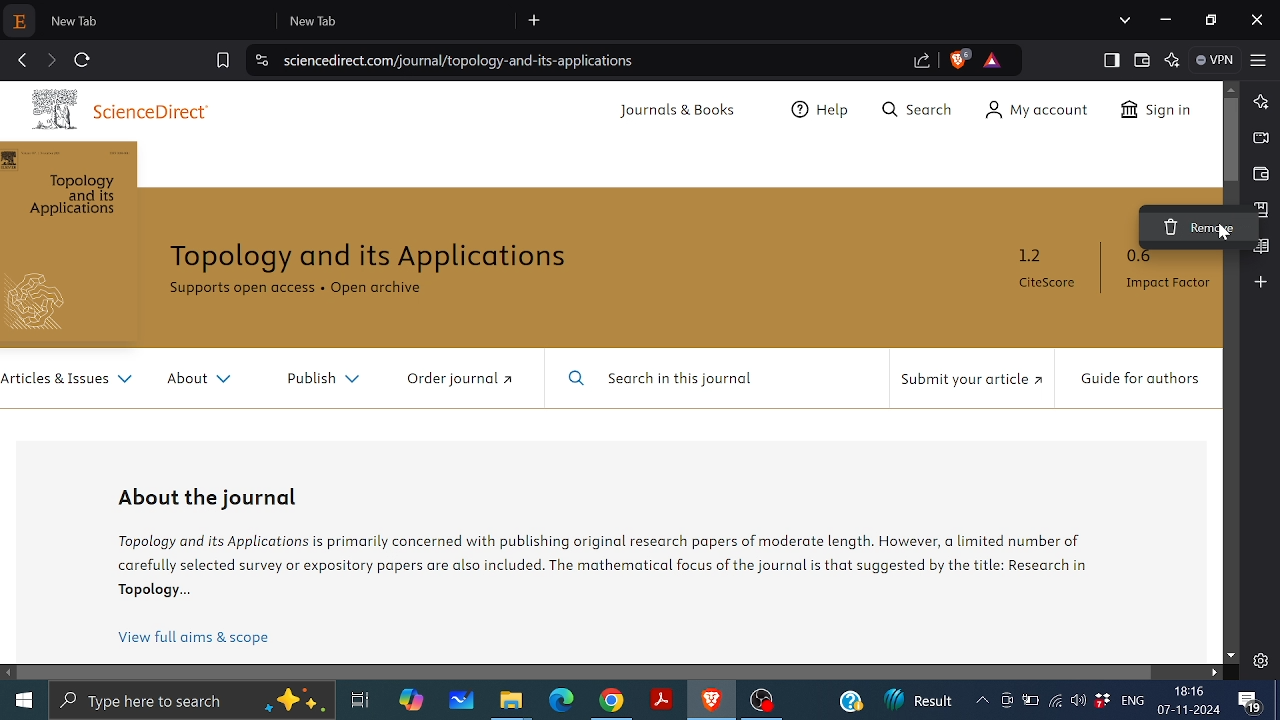 The height and width of the screenshot is (720, 1280). Describe the element at coordinates (259, 60) in the screenshot. I see `View site information` at that location.